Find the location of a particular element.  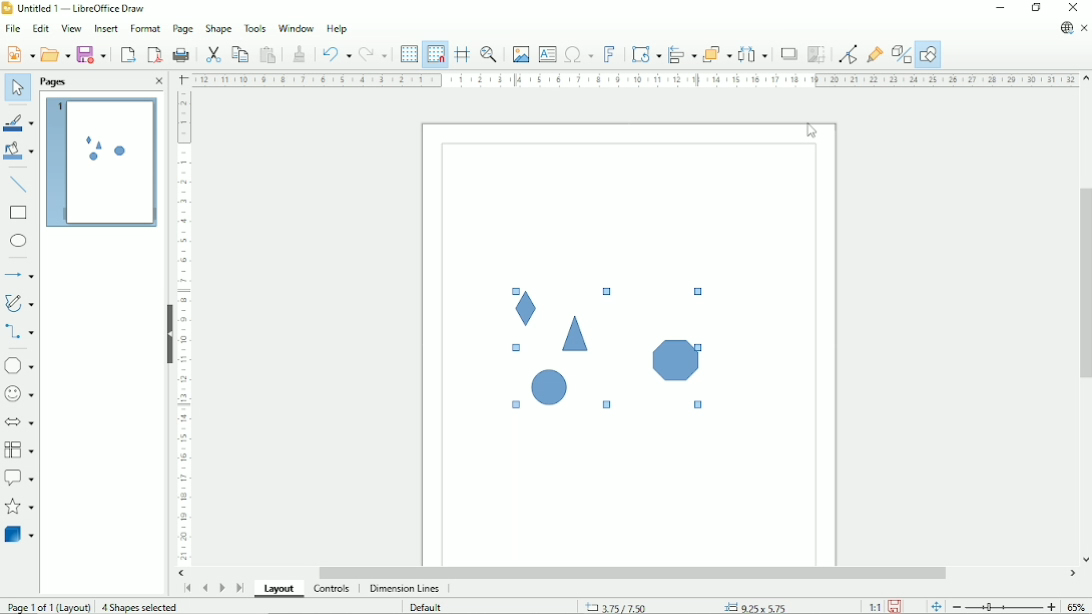

Distribute is located at coordinates (752, 53).